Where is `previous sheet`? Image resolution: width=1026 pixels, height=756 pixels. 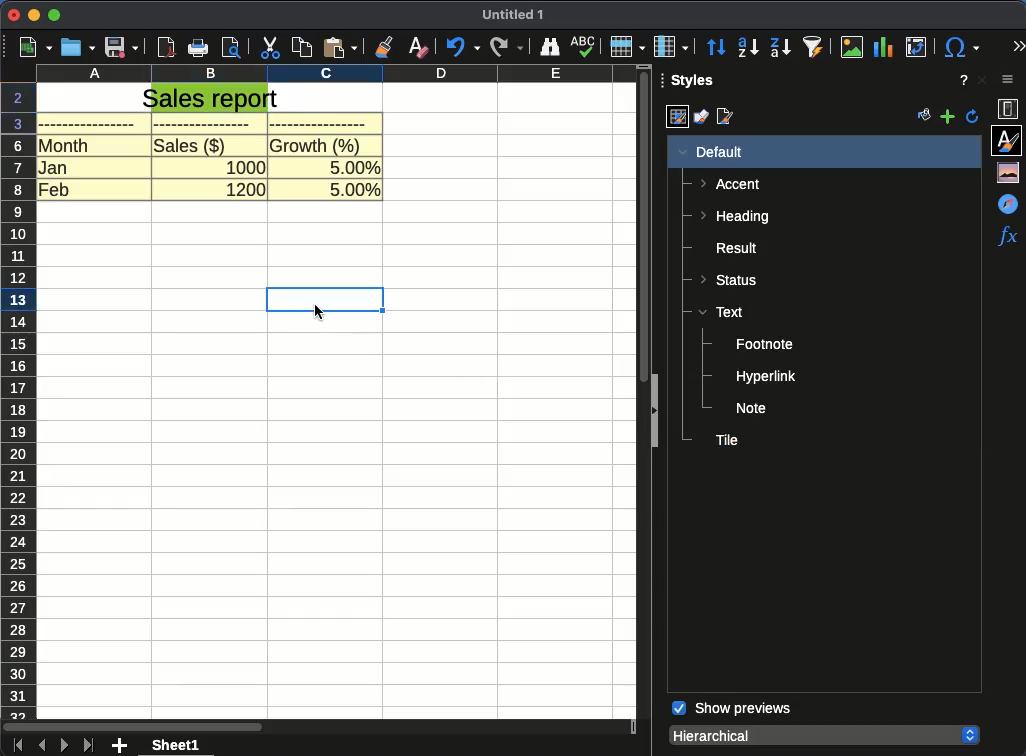 previous sheet is located at coordinates (42, 746).